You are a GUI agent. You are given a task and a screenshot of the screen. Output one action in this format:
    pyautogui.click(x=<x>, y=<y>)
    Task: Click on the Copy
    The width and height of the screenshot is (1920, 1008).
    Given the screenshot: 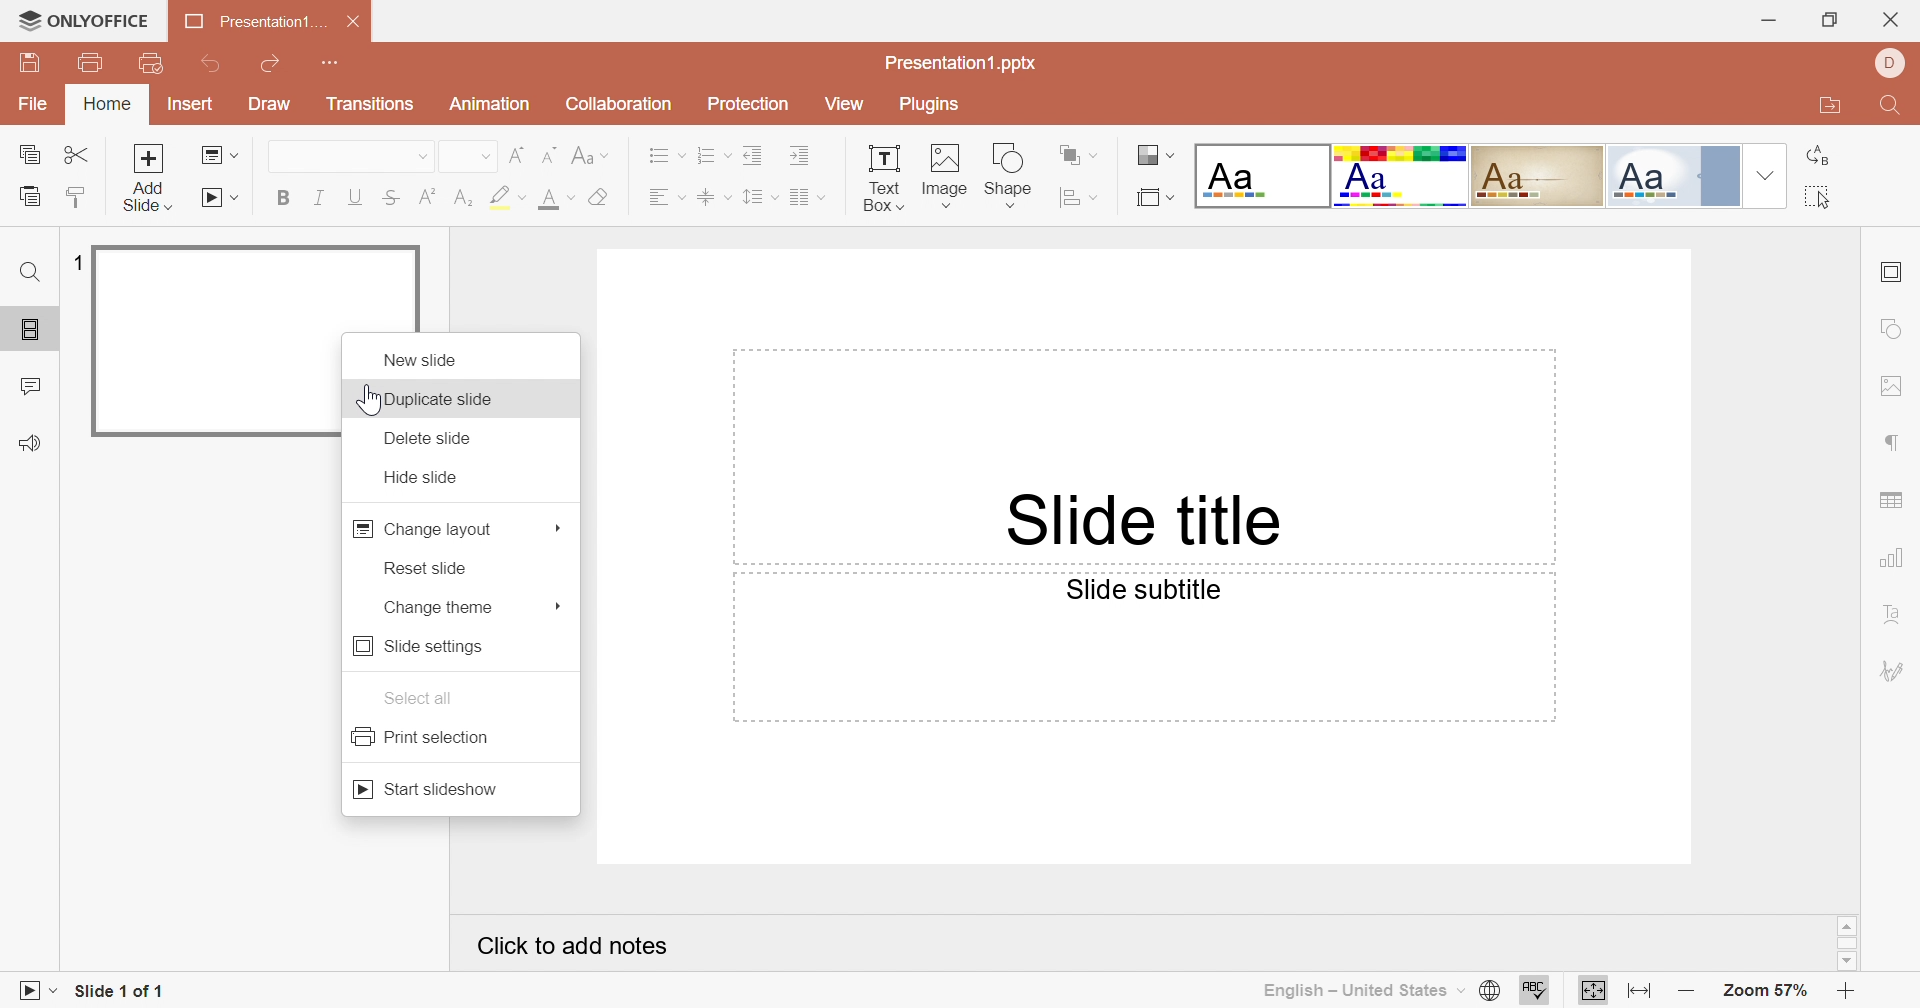 What is the action you would take?
    pyautogui.click(x=30, y=152)
    